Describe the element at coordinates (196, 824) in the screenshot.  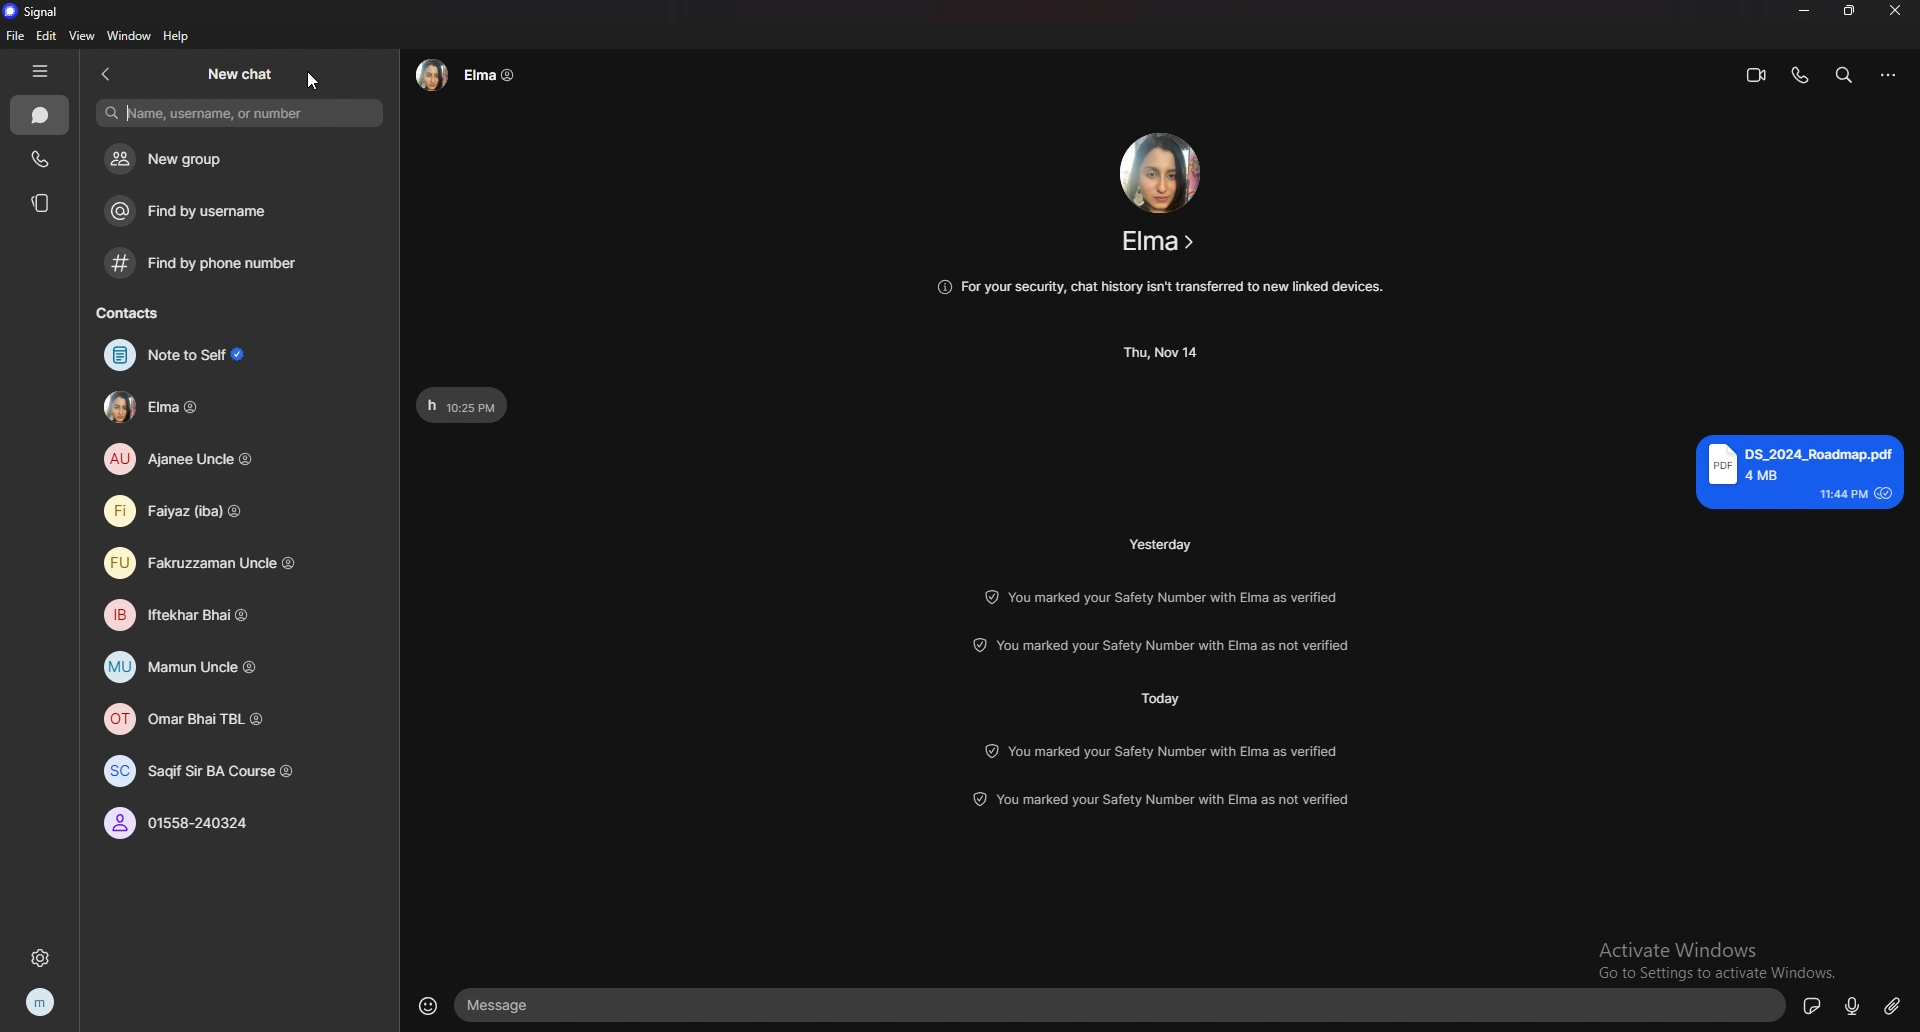
I see `contact` at that location.